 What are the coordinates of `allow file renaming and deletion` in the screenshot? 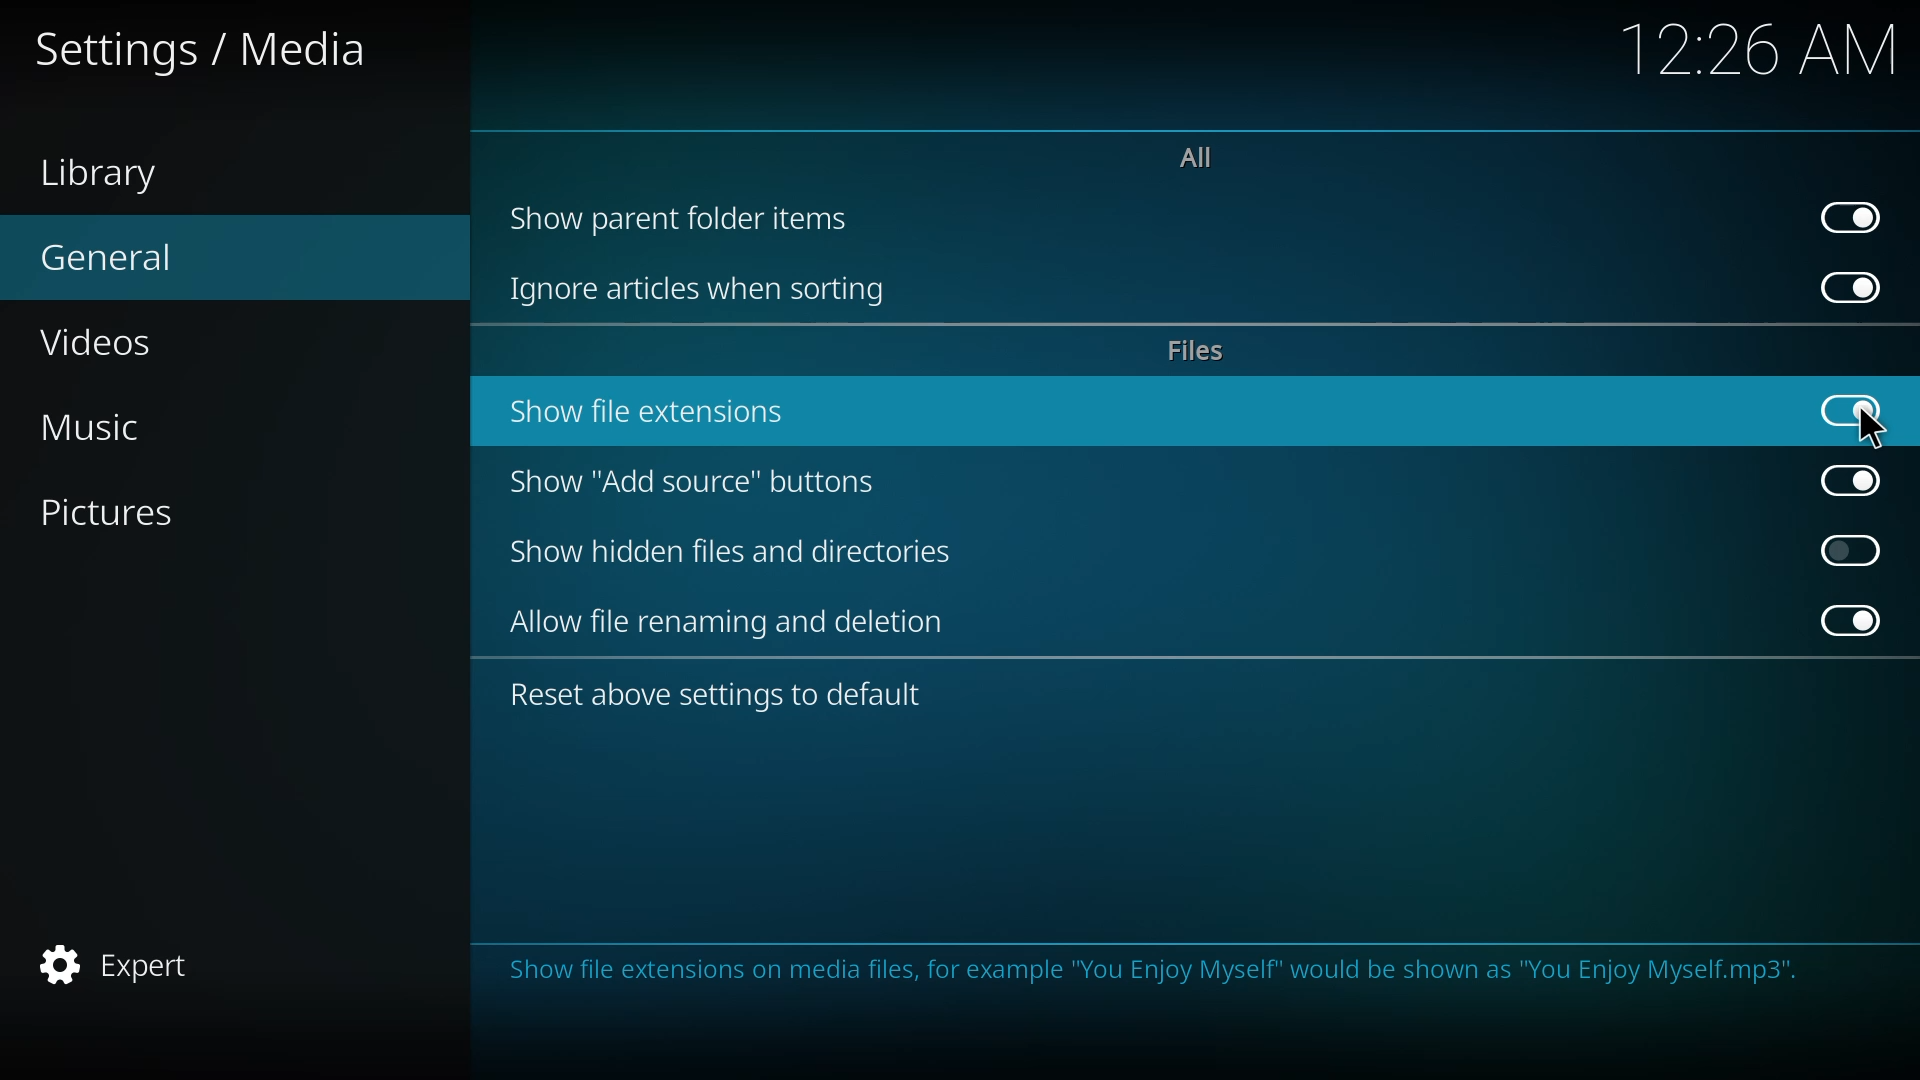 It's located at (732, 622).